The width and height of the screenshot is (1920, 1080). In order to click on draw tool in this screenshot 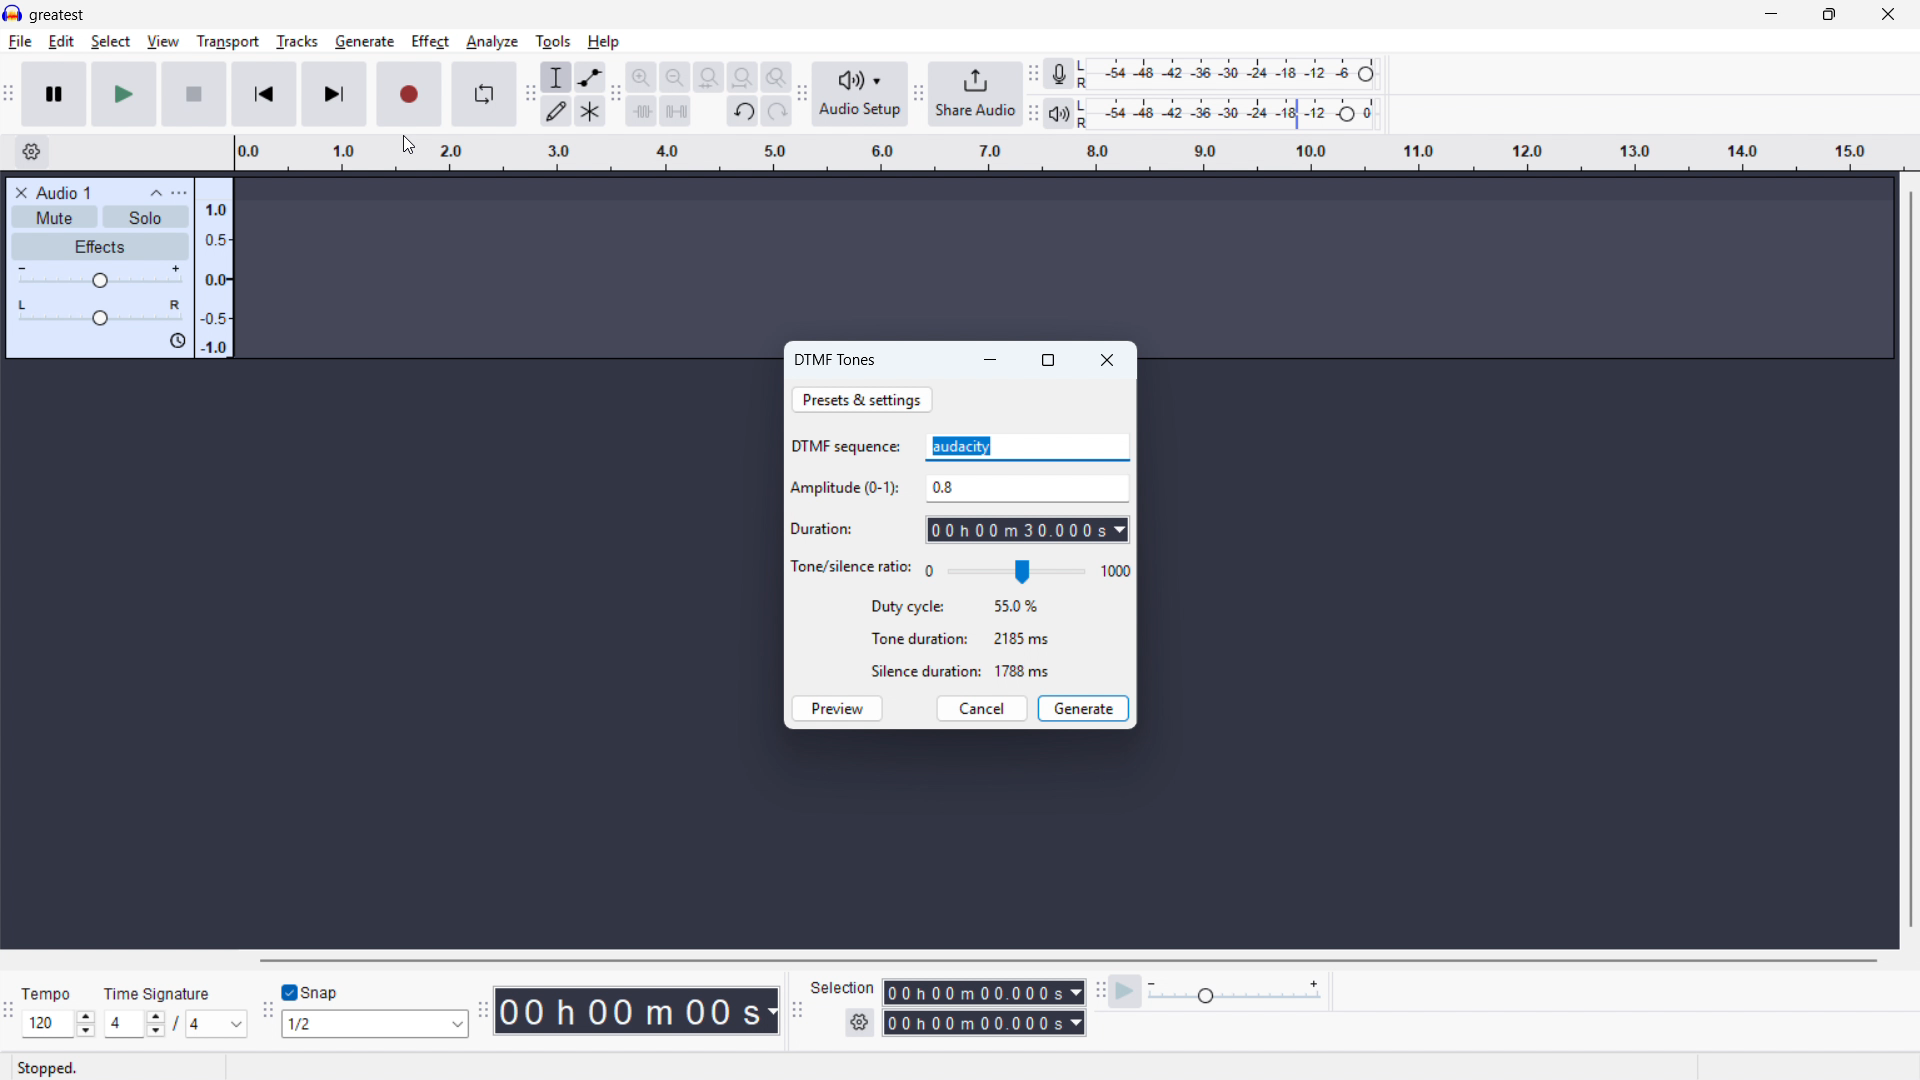, I will do `click(556, 110)`.